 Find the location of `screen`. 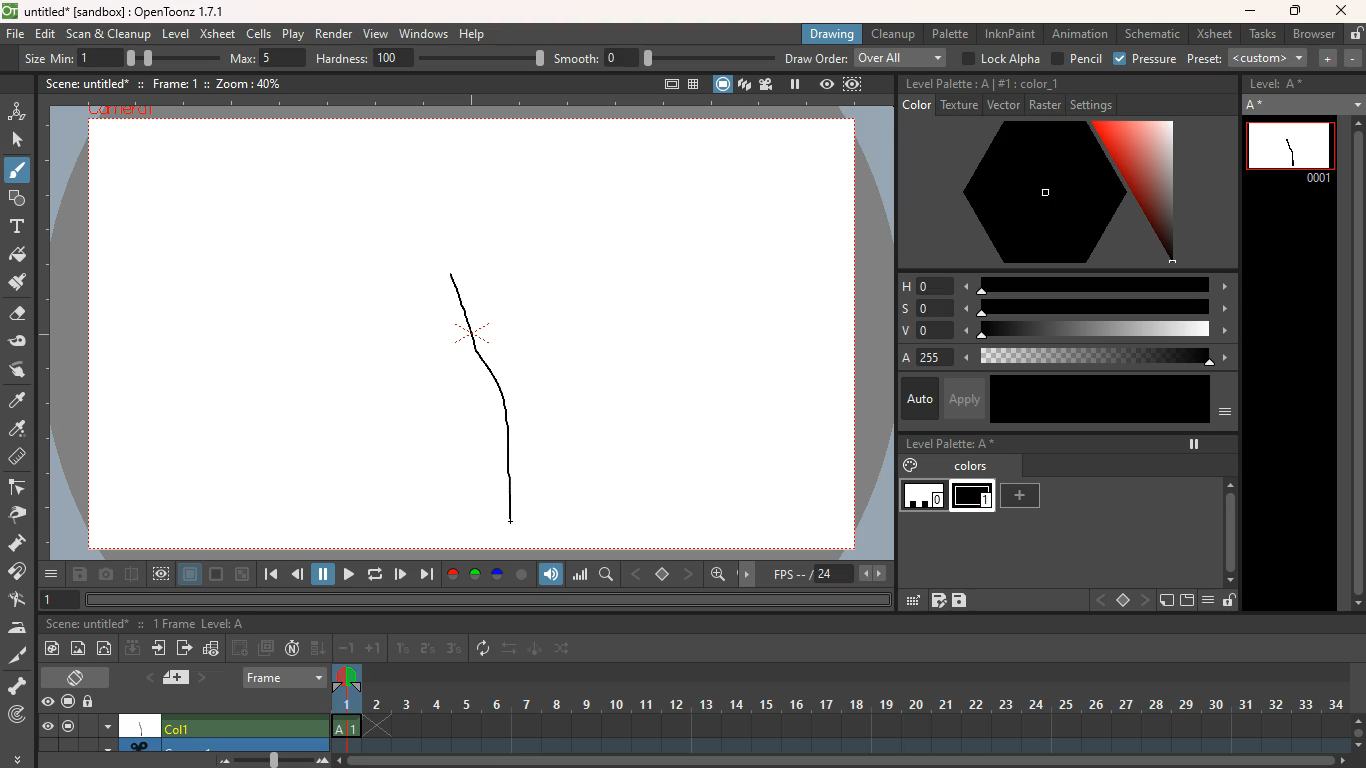

screen is located at coordinates (721, 83).